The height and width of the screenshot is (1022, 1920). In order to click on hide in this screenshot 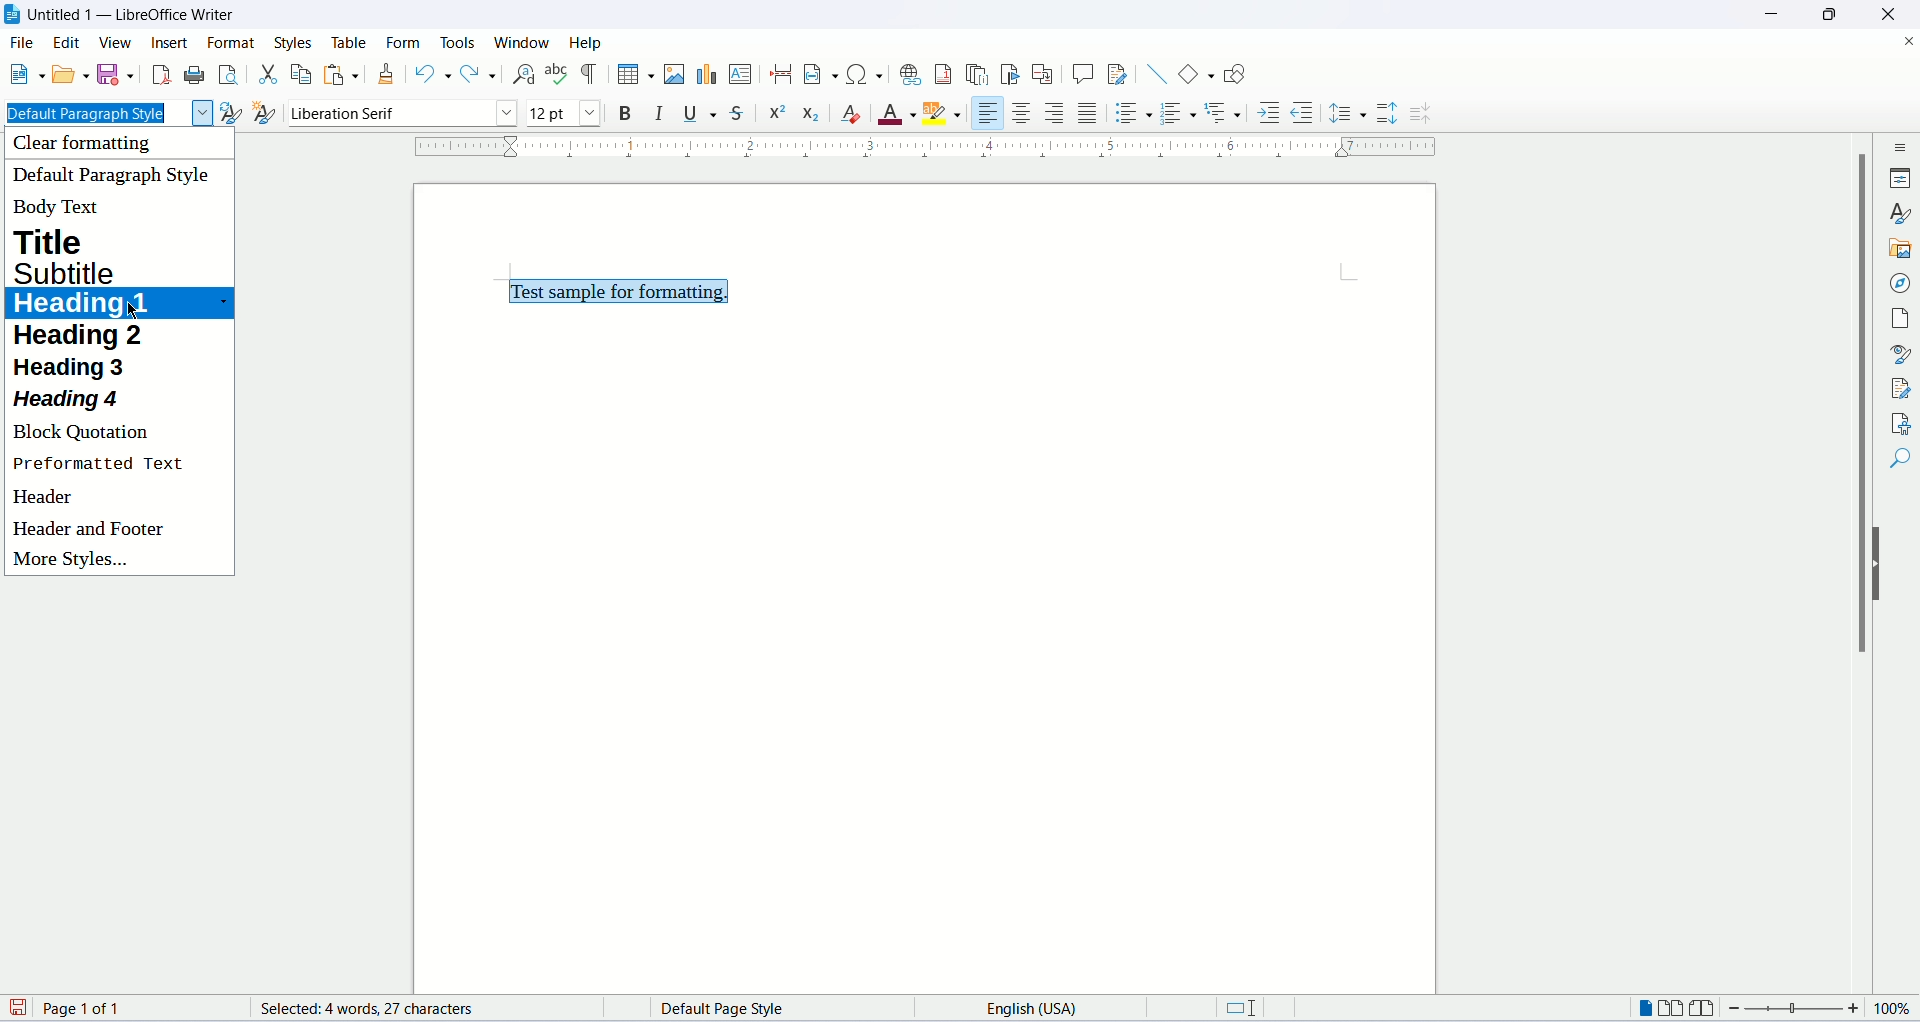, I will do `click(1880, 566)`.